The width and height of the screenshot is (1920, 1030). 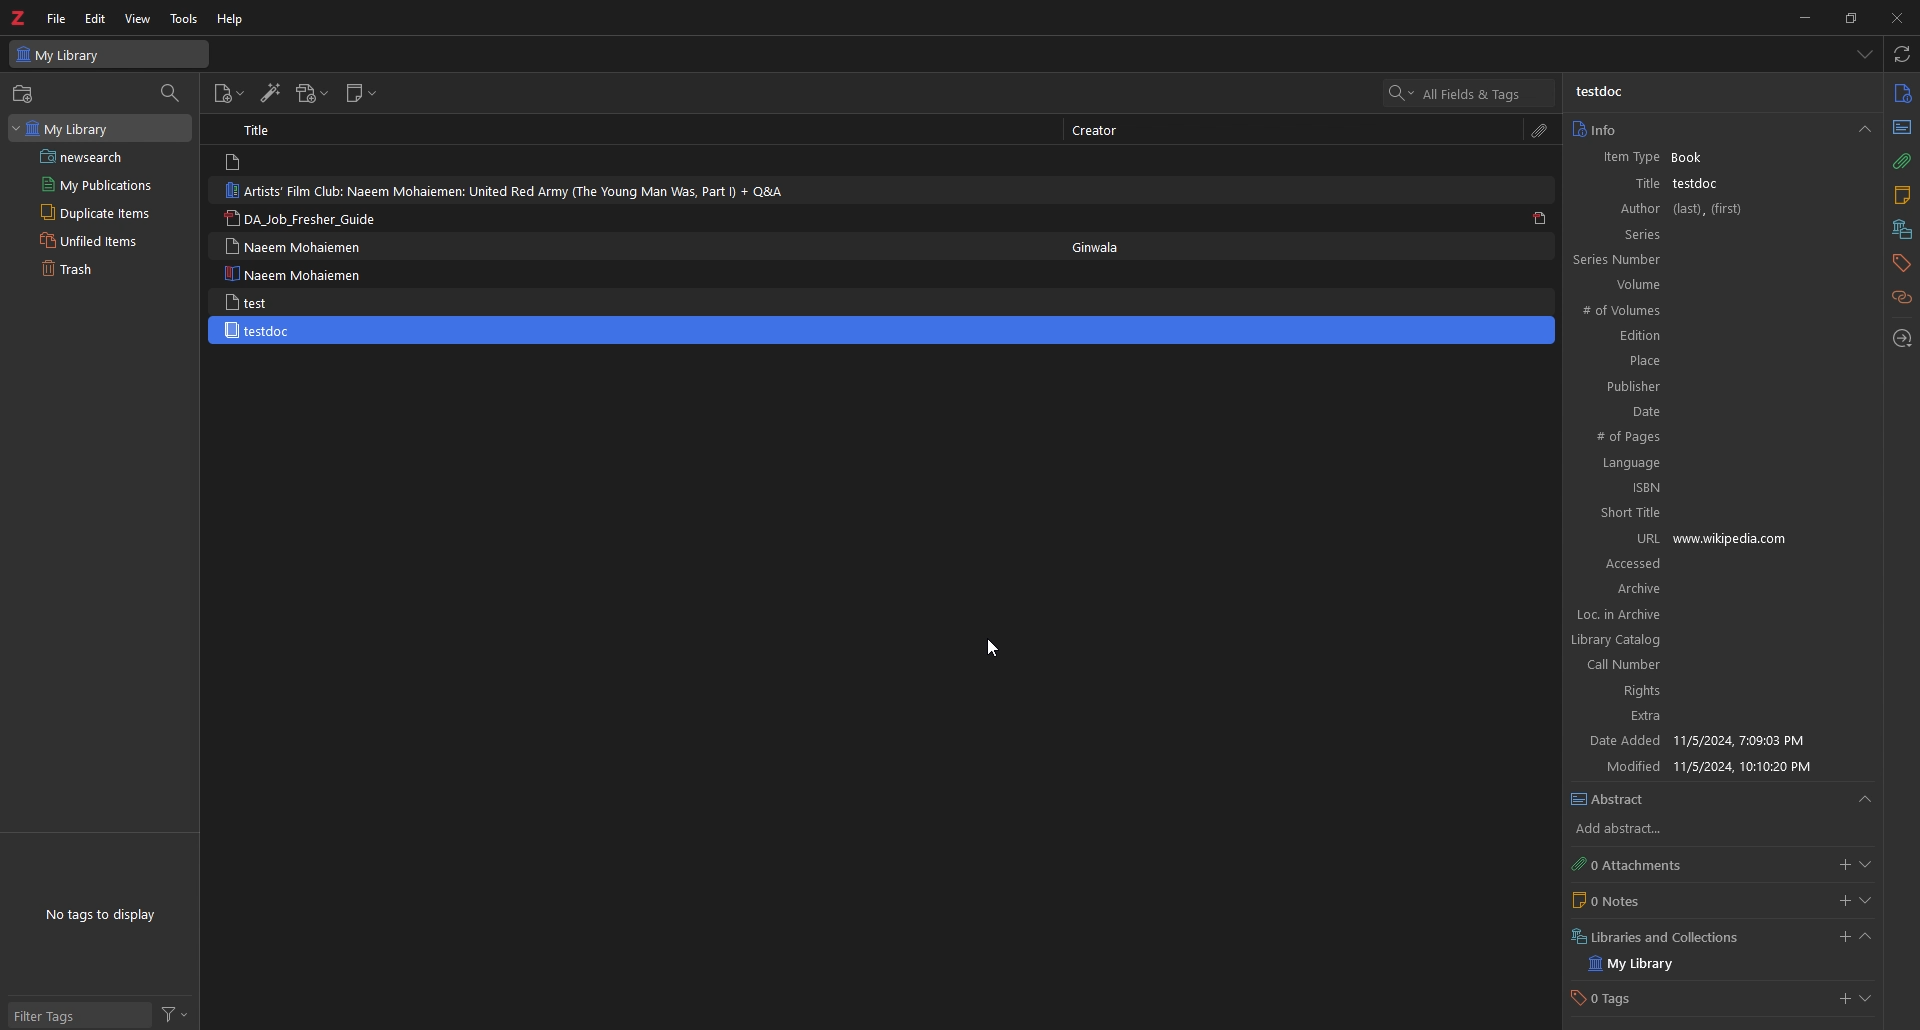 What do you see at coordinates (1708, 641) in the screenshot?
I see `Library catalog` at bounding box center [1708, 641].